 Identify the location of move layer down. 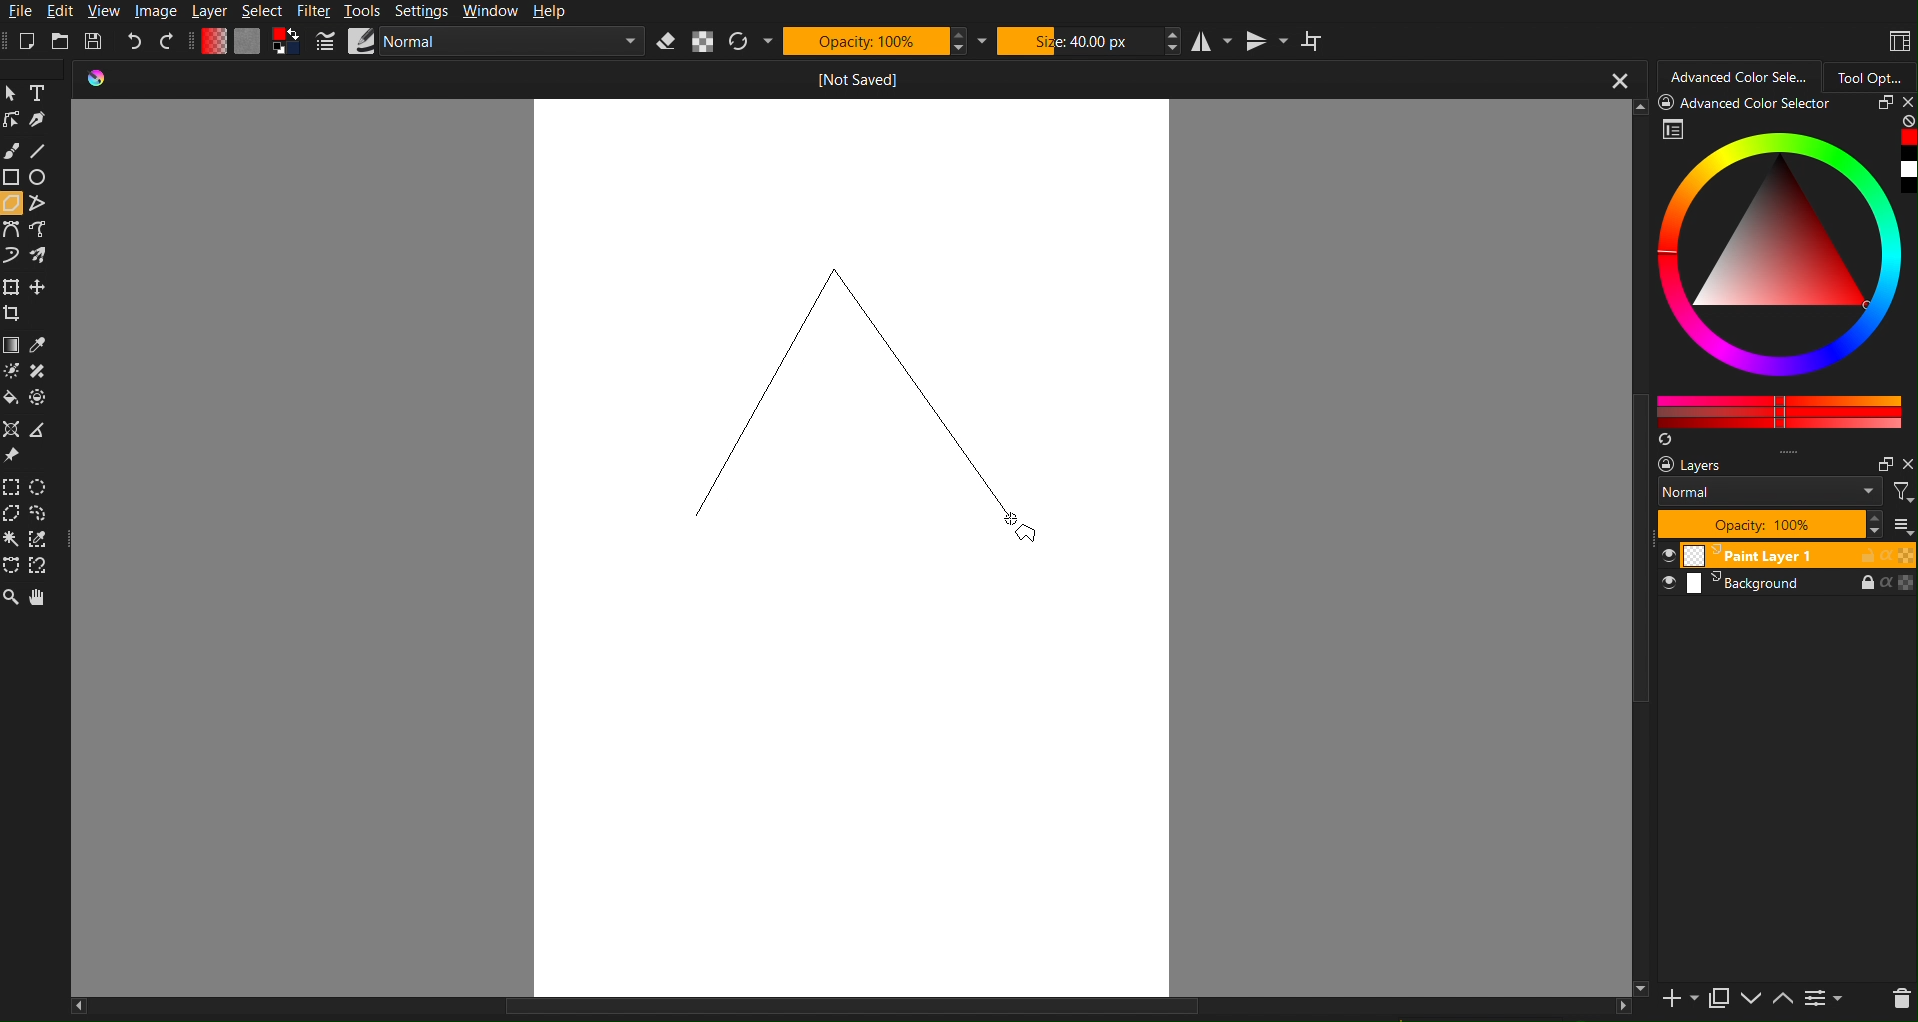
(1754, 1001).